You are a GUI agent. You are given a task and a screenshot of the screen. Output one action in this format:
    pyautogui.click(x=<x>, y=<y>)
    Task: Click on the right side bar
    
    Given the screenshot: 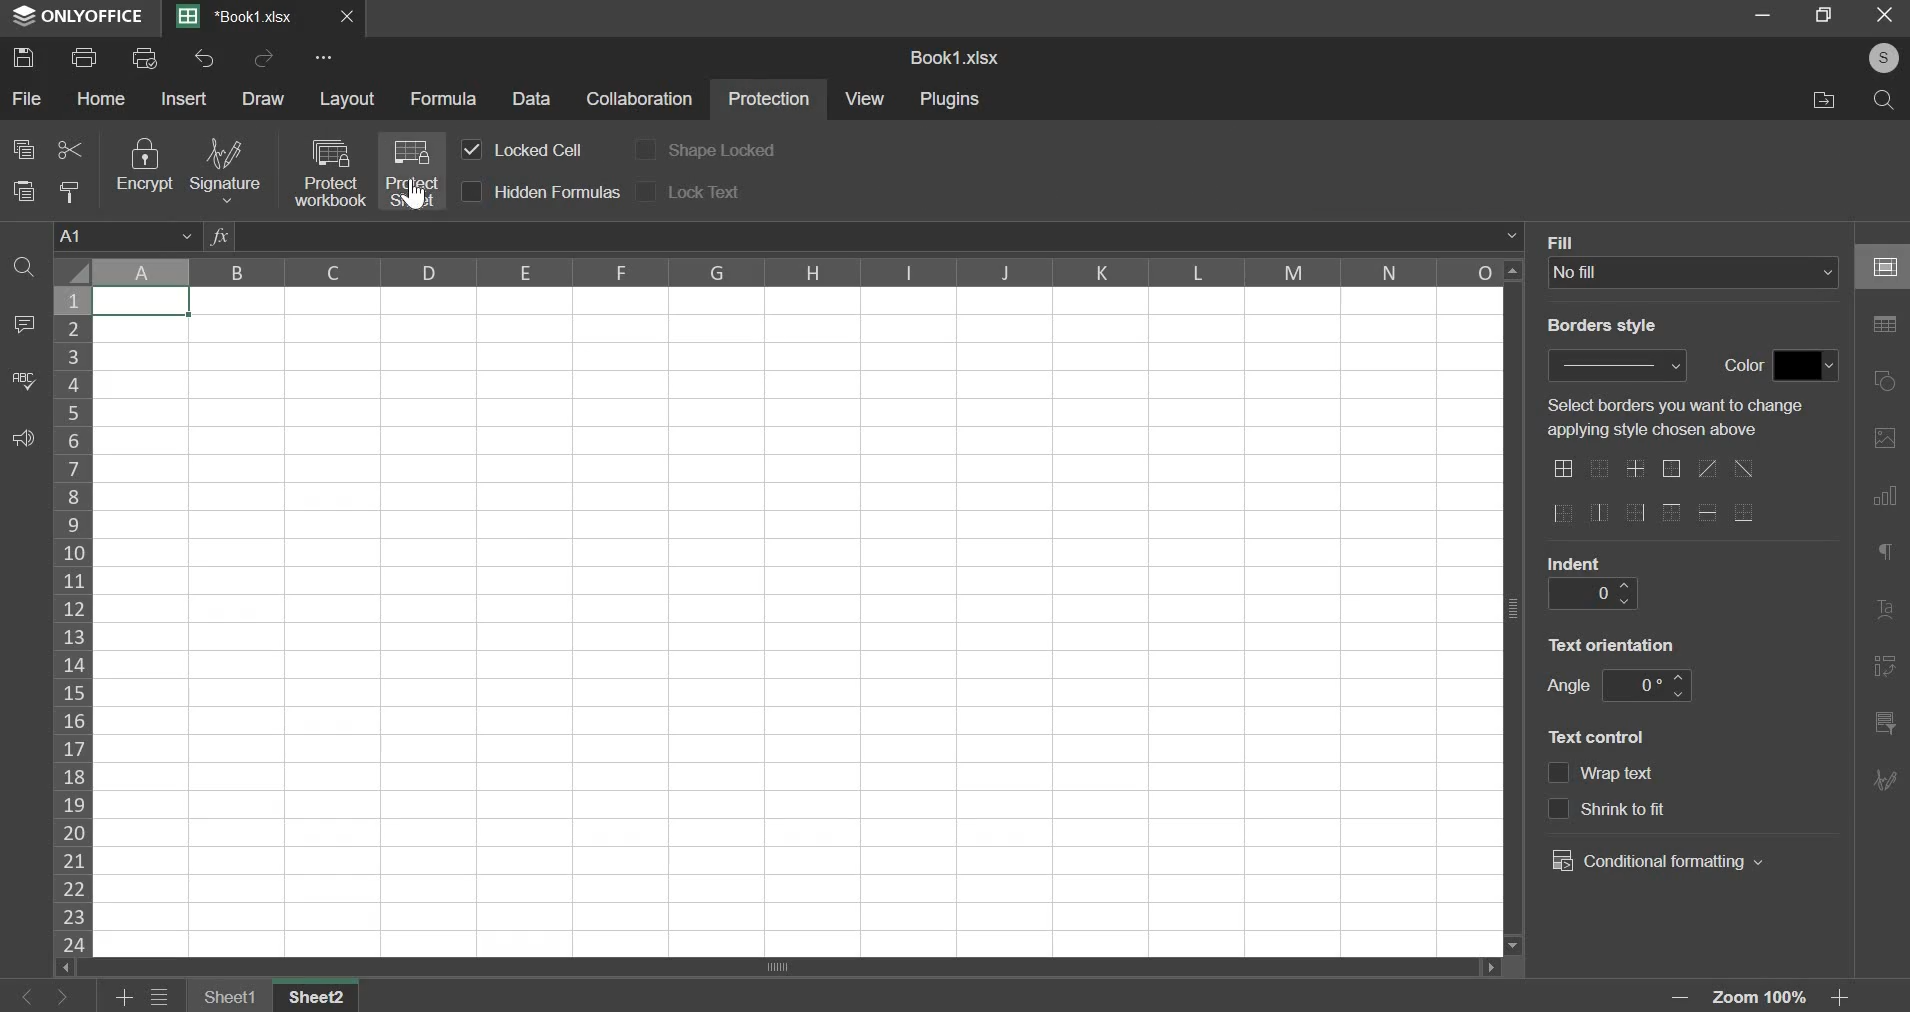 What is the action you would take?
    pyautogui.click(x=1887, y=493)
    